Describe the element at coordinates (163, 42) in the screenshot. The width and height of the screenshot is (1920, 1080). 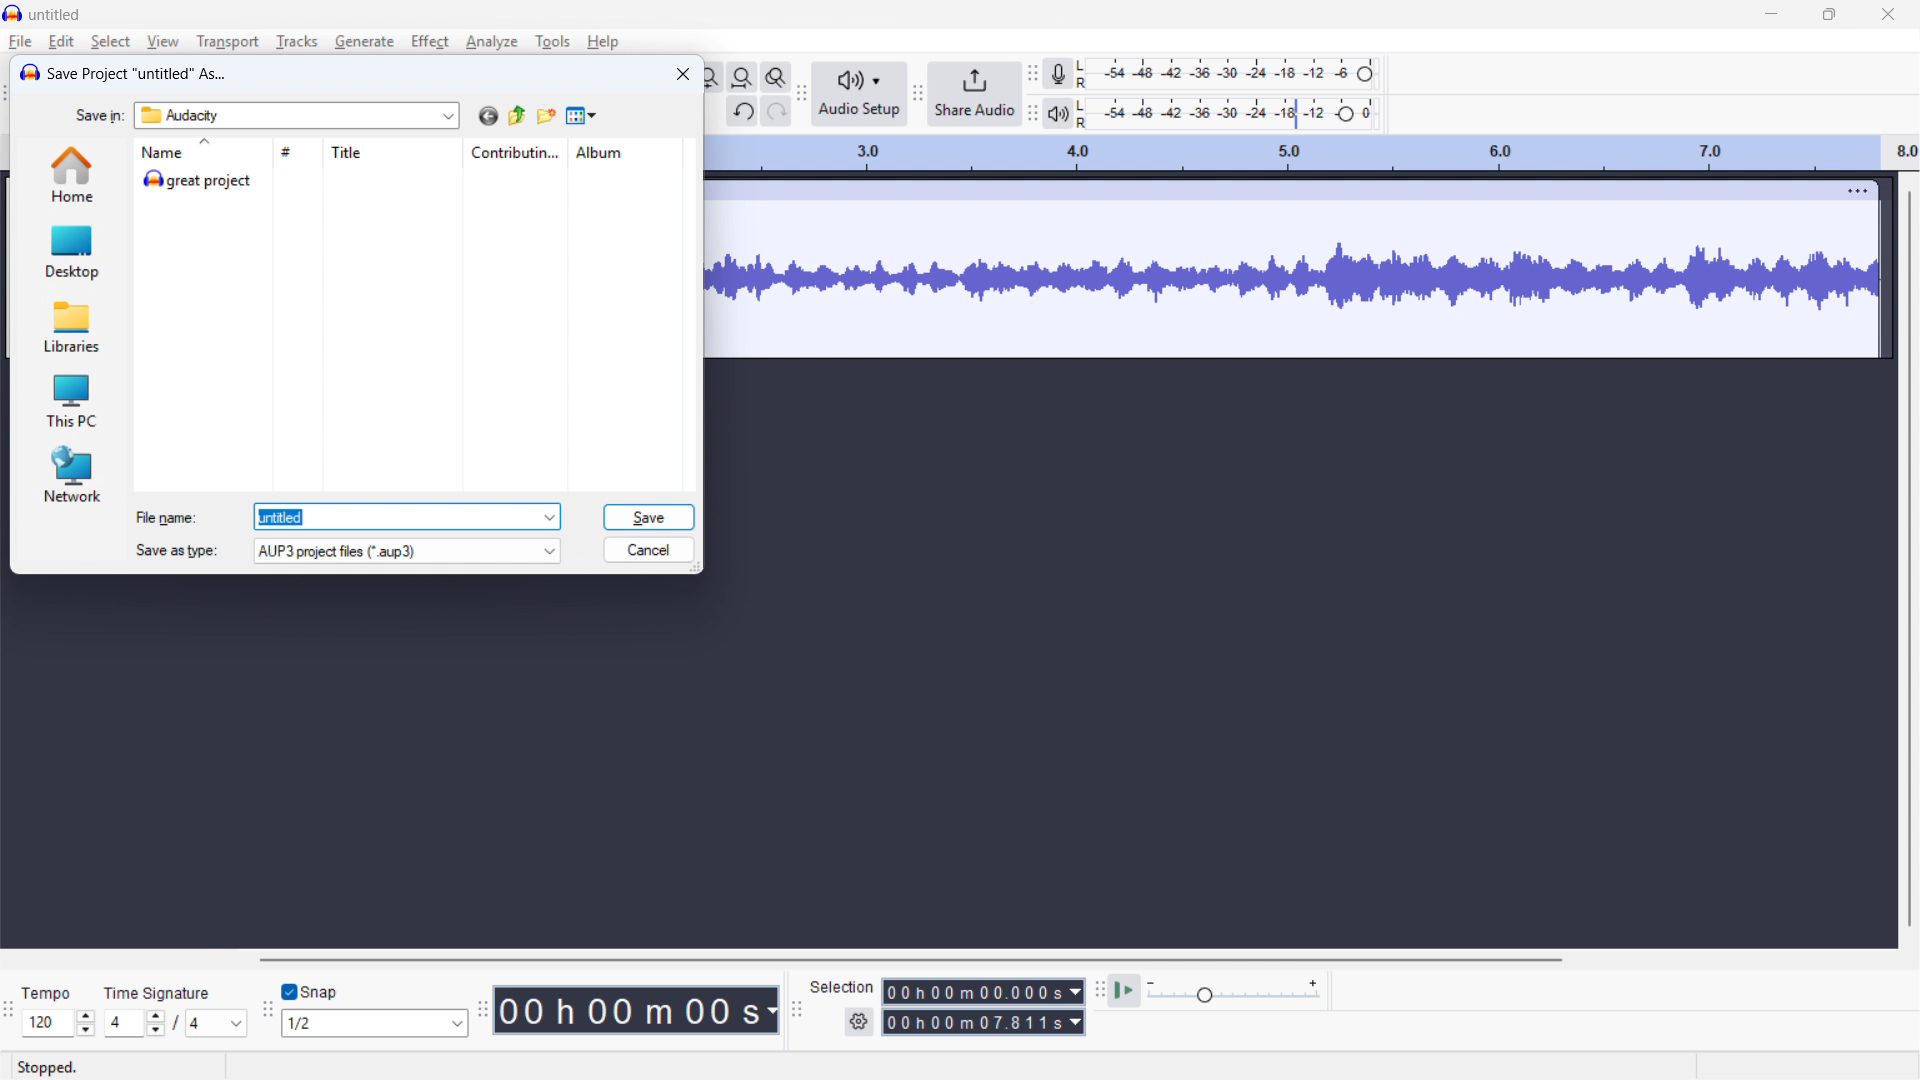
I see `view` at that location.